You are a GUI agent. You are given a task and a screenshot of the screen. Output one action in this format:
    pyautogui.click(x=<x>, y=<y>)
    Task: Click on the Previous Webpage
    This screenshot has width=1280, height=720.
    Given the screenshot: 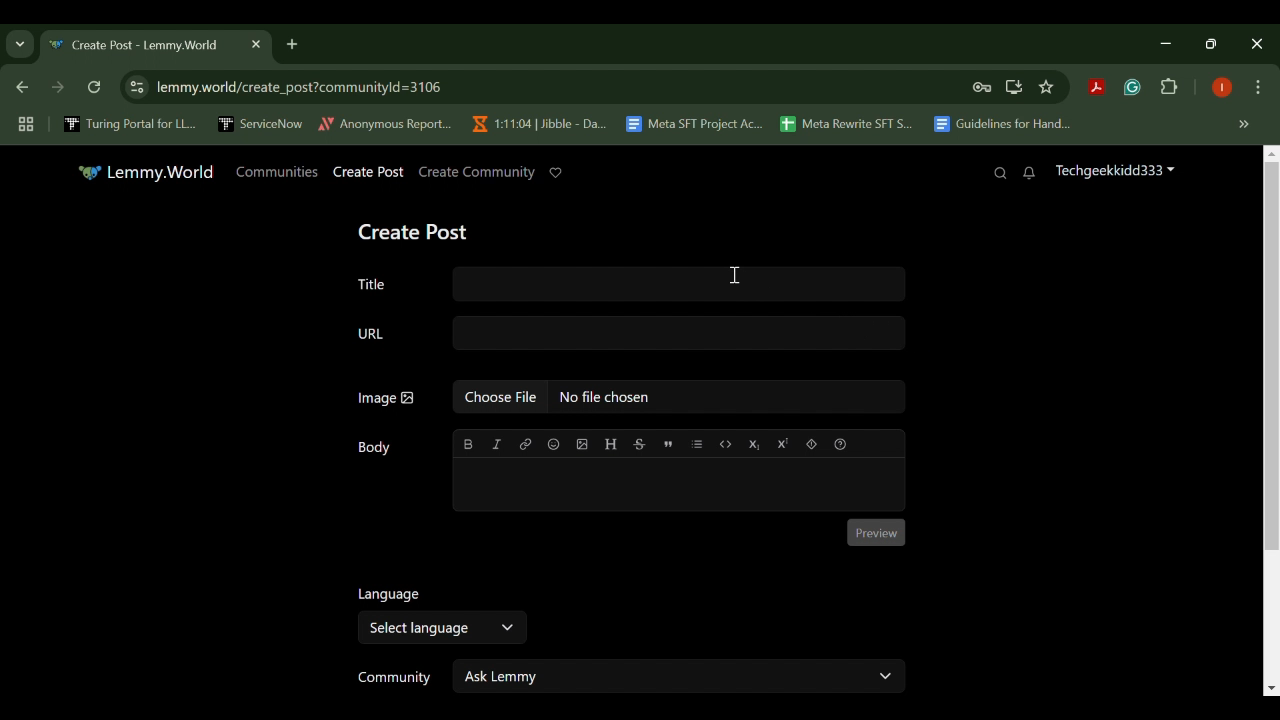 What is the action you would take?
    pyautogui.click(x=19, y=89)
    